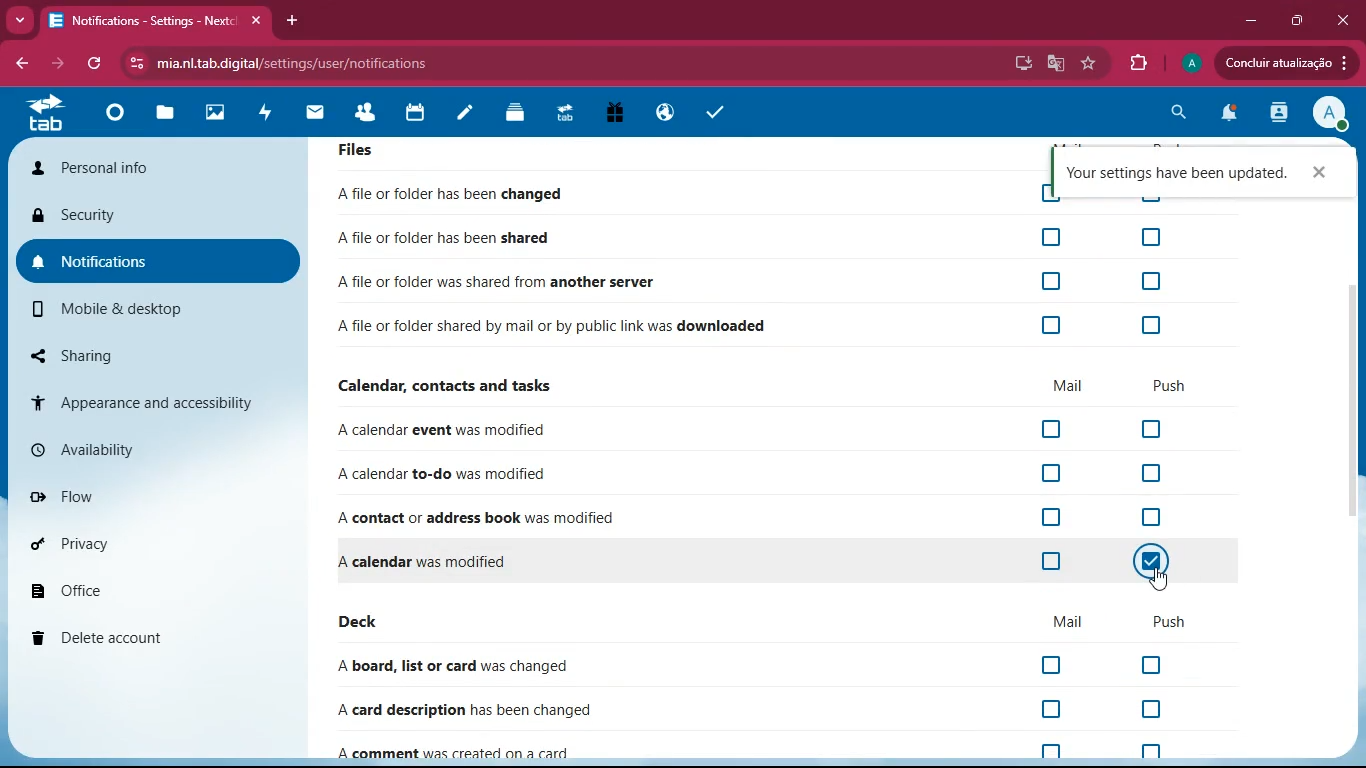 The image size is (1366, 768). What do you see at coordinates (1320, 174) in the screenshot?
I see `Close` at bounding box center [1320, 174].